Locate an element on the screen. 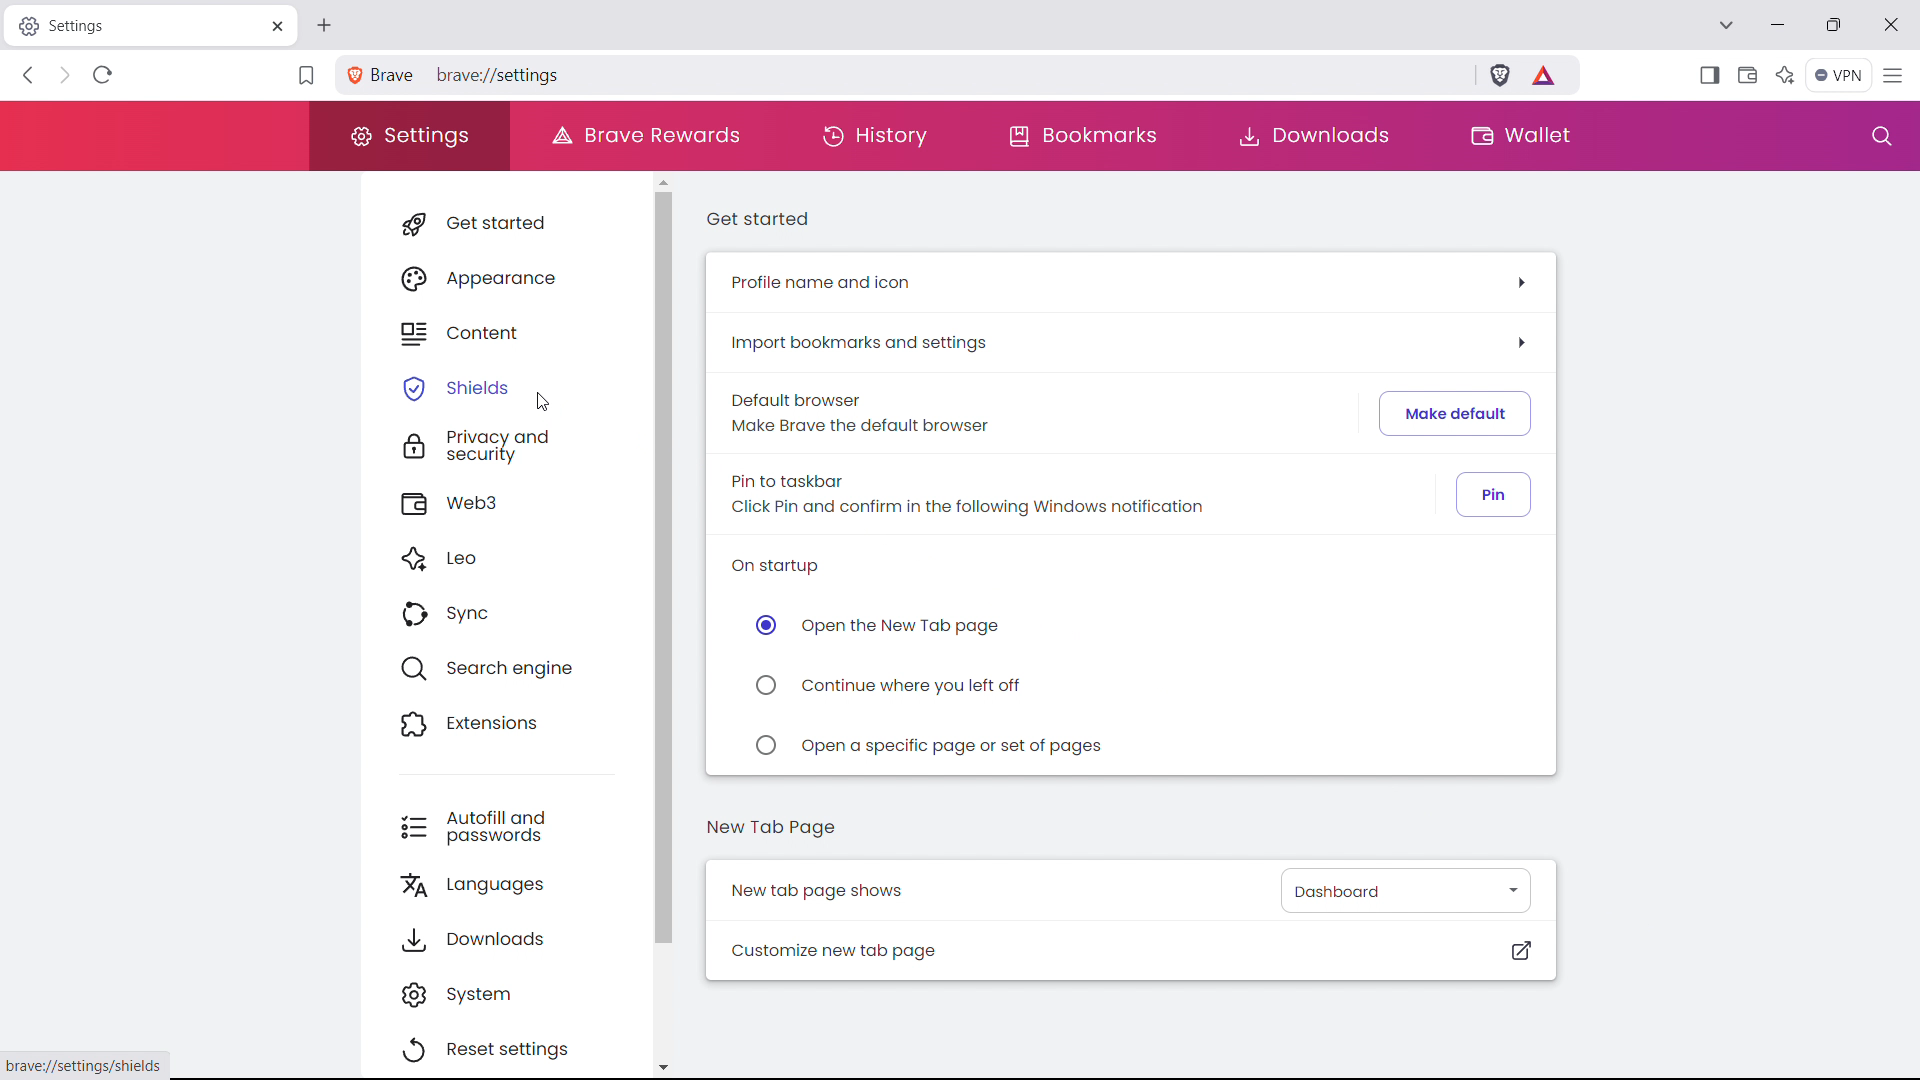  Make Brave the default browser is located at coordinates (857, 427).